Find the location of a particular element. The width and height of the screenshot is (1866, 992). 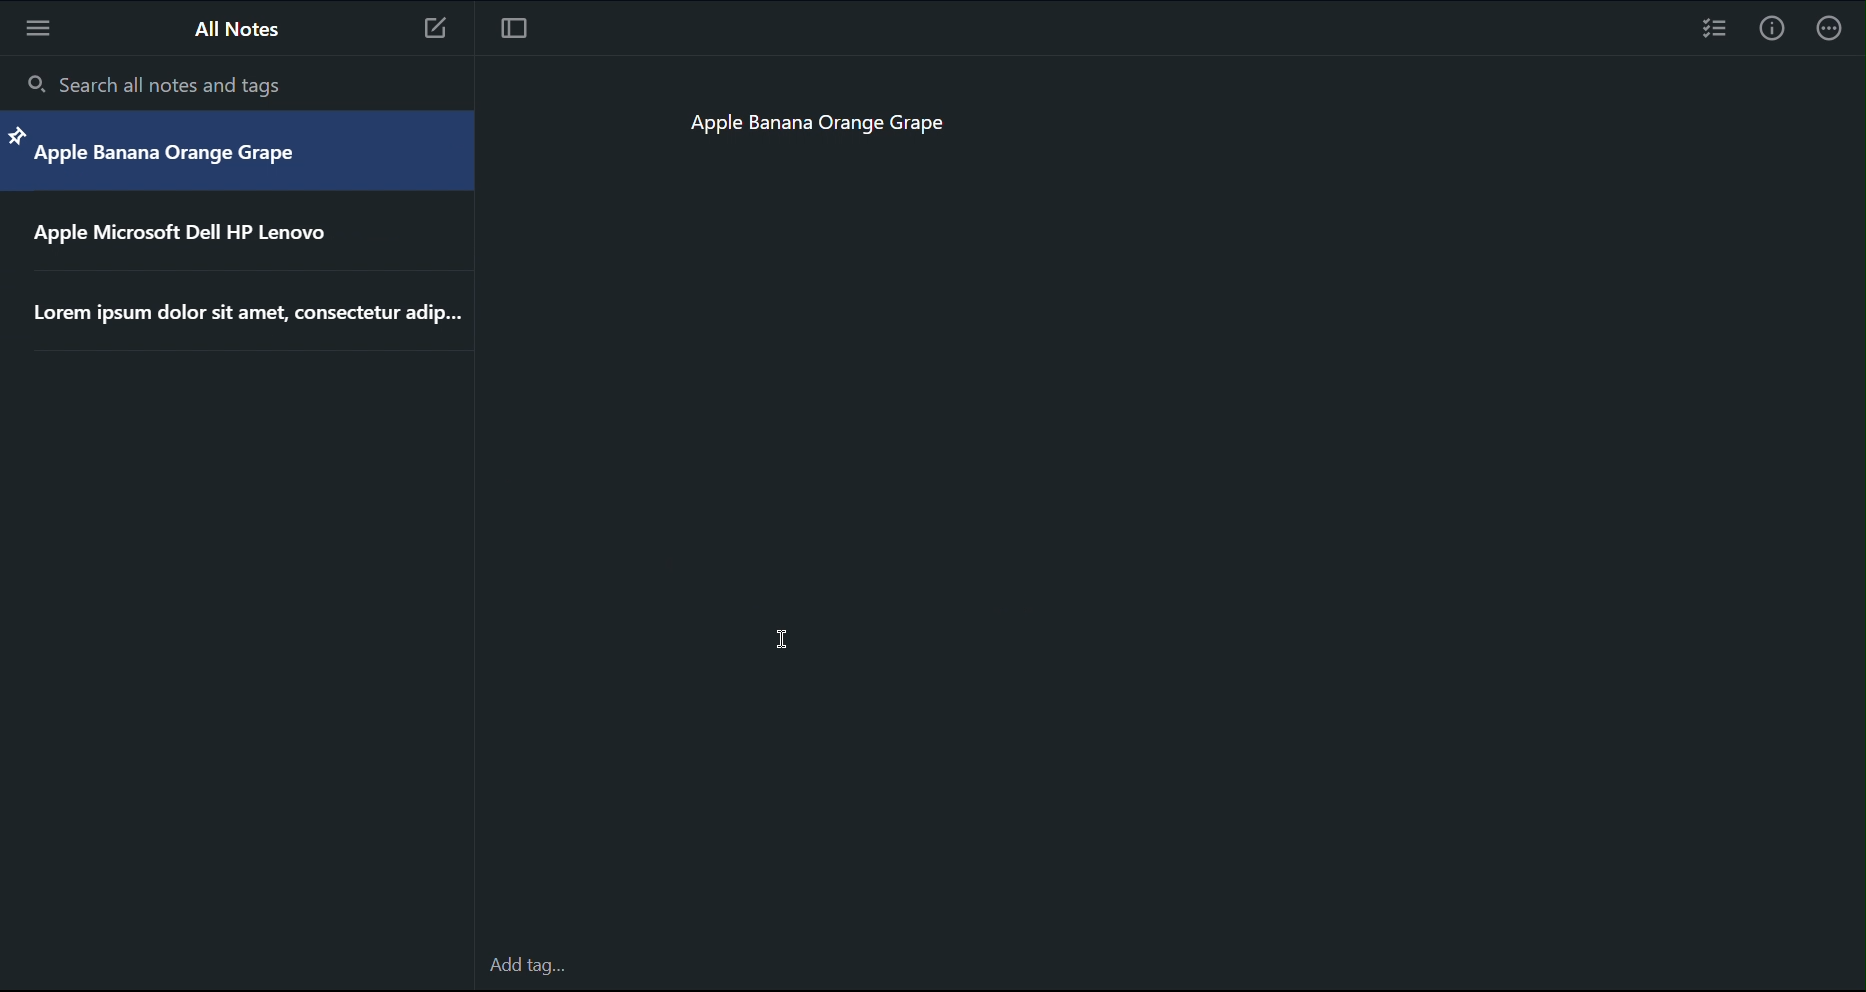

Search all notes and tags0 is located at coordinates (165, 86).